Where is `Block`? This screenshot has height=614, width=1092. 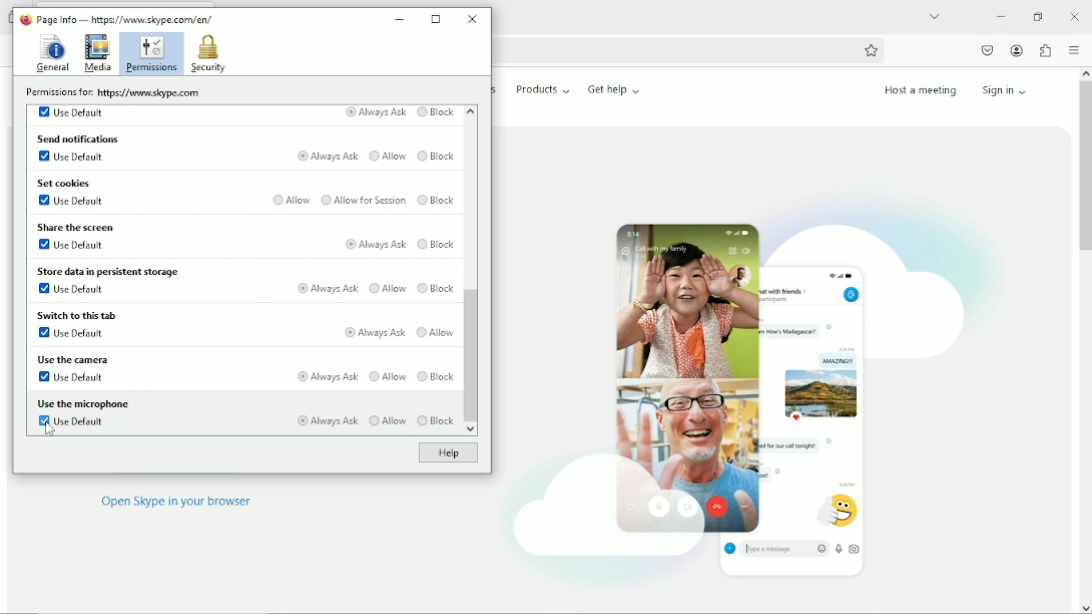
Block is located at coordinates (436, 113).